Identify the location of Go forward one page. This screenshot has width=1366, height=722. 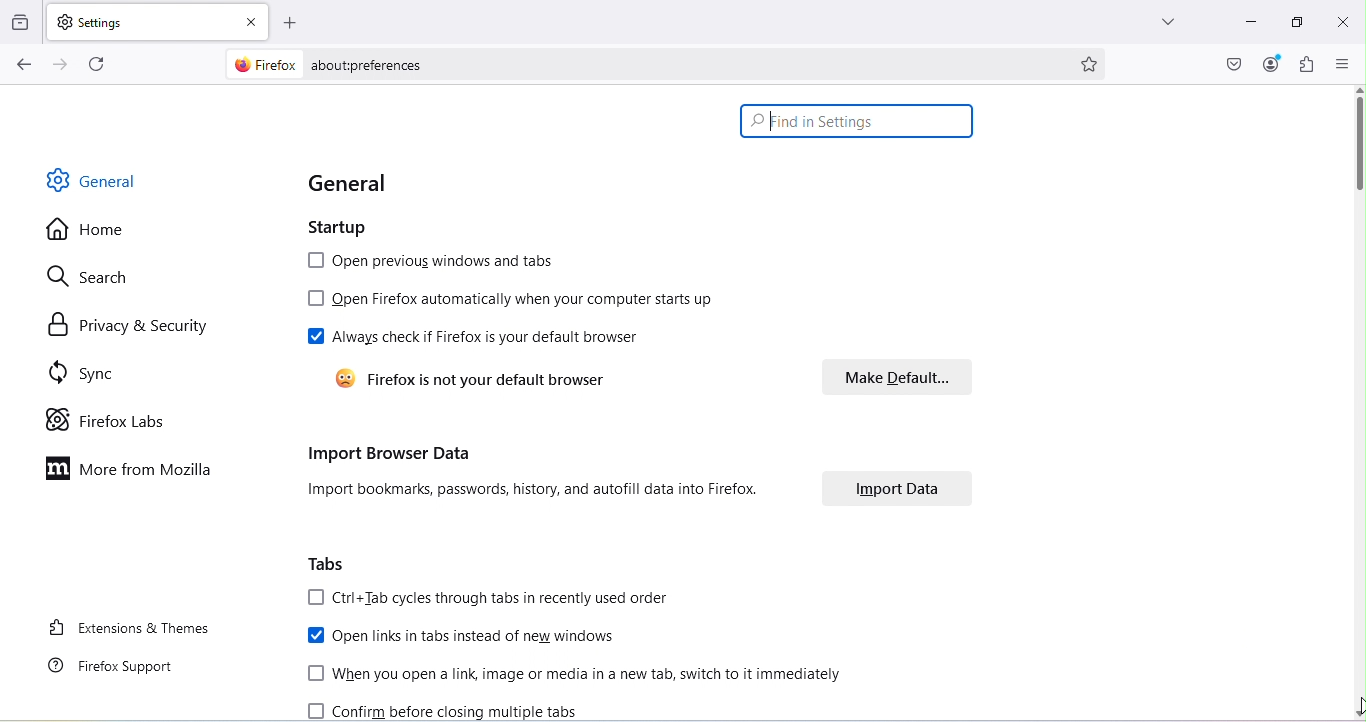
(64, 67).